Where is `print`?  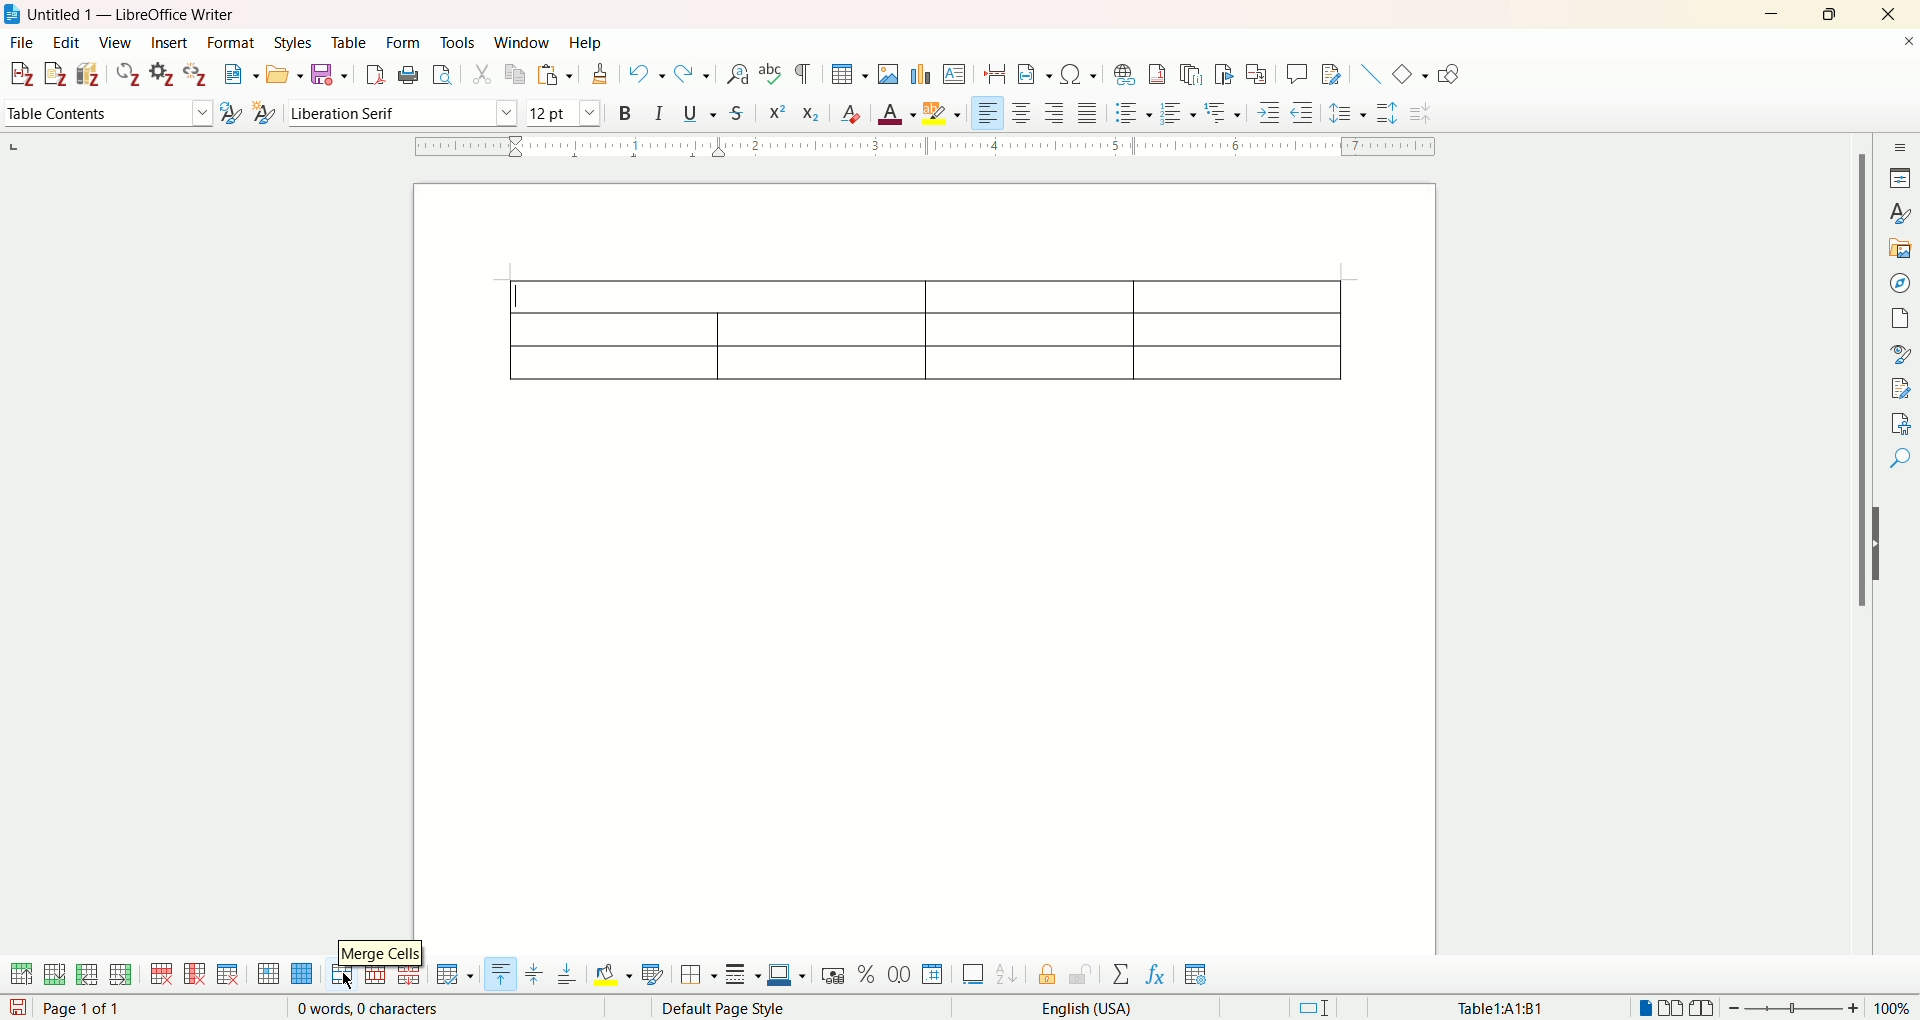 print is located at coordinates (410, 75).